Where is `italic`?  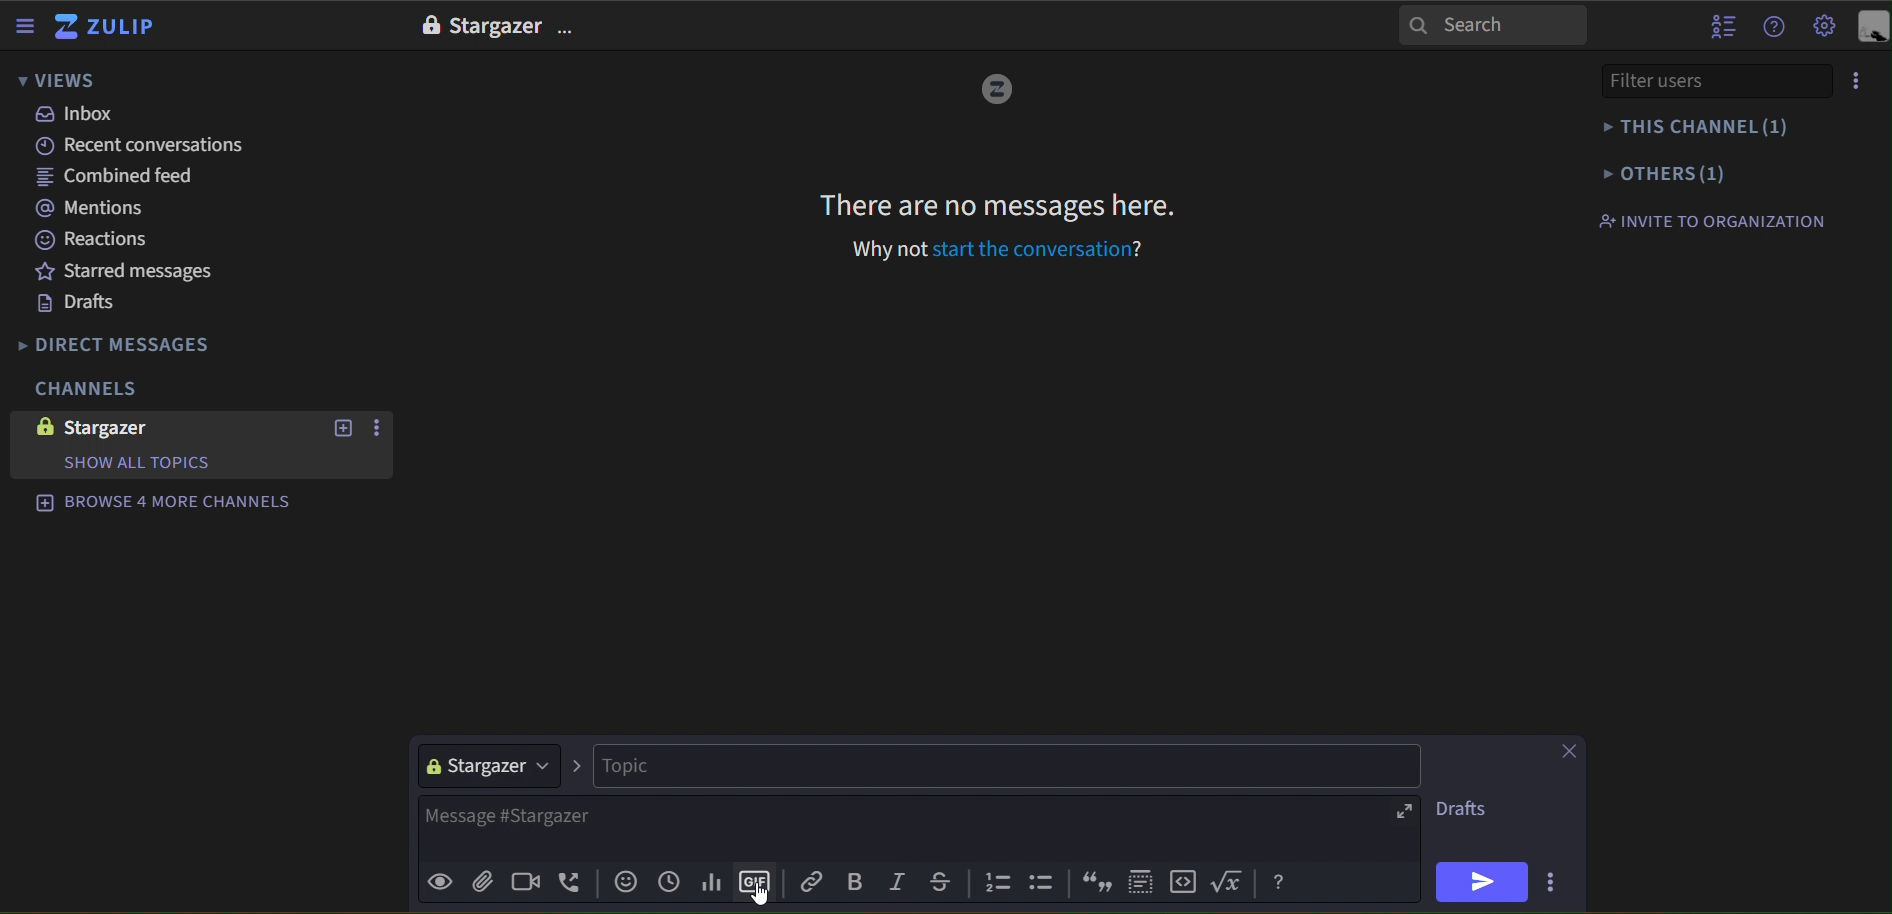
italic is located at coordinates (896, 883).